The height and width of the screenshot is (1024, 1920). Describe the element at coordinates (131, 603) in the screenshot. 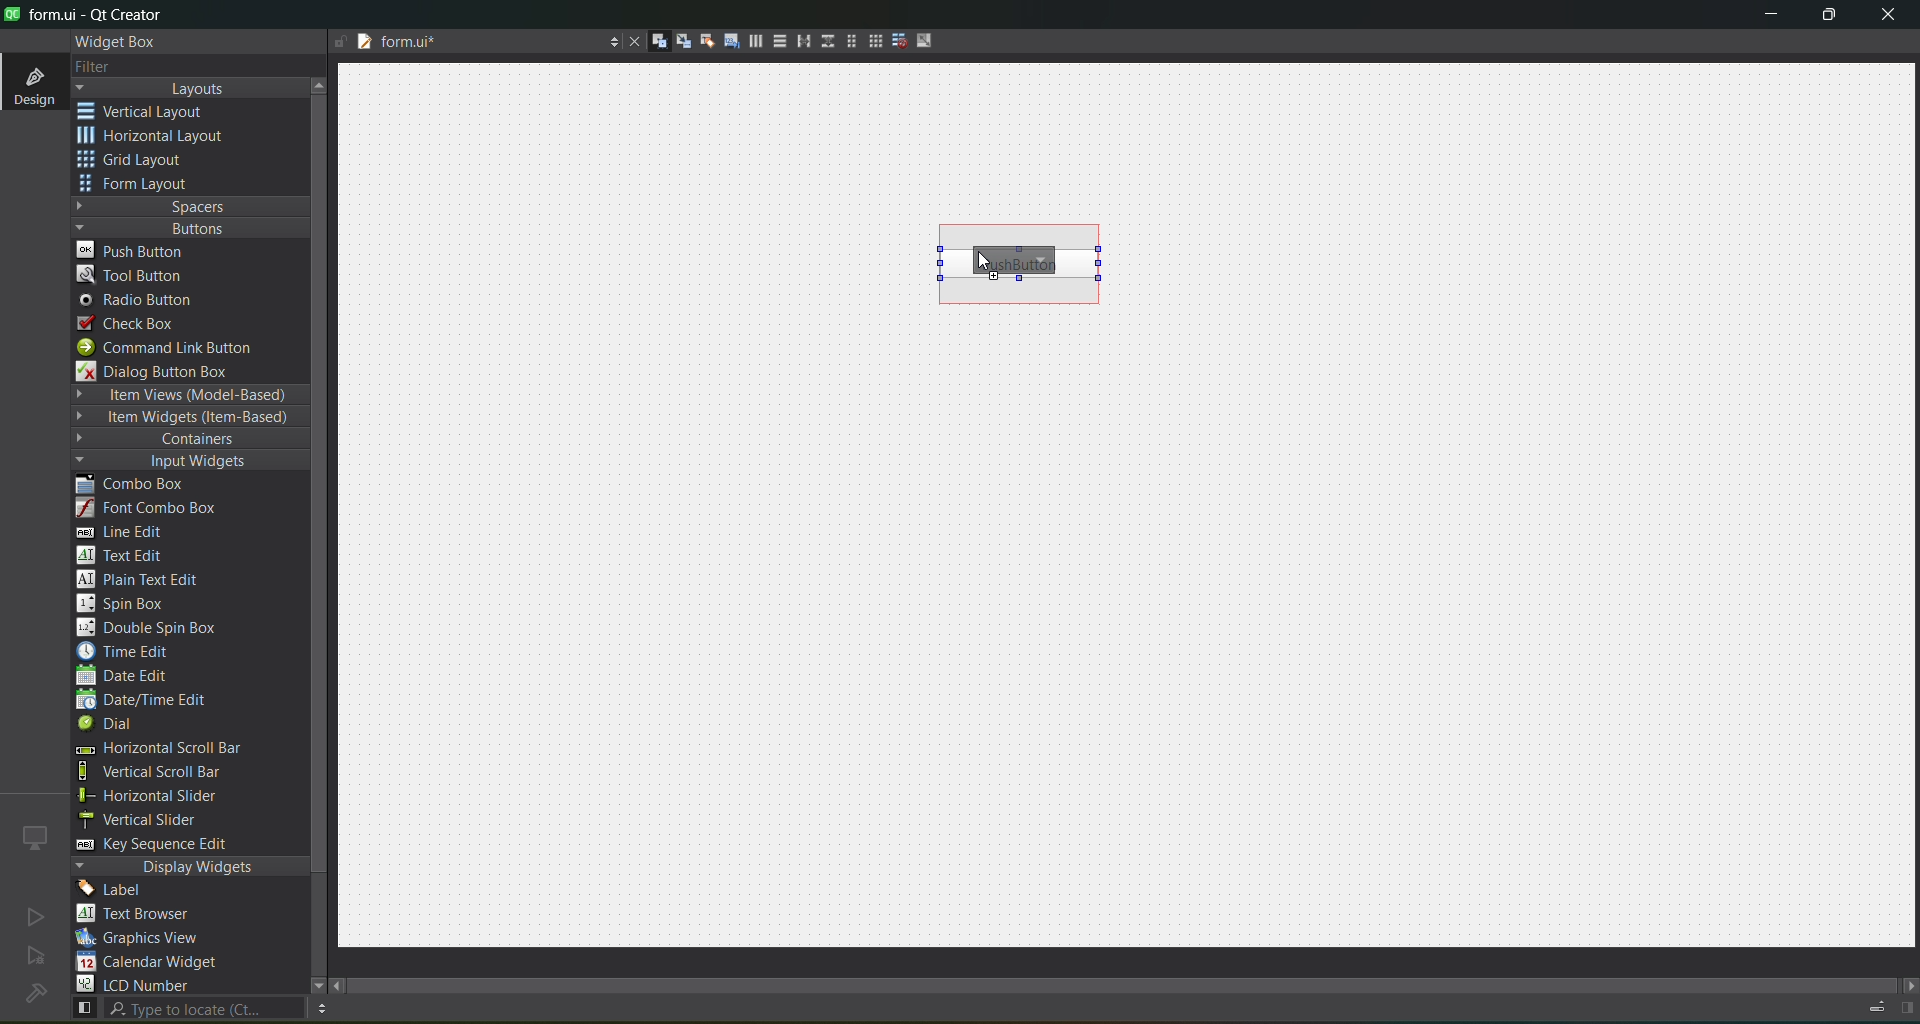

I see `spin box` at that location.